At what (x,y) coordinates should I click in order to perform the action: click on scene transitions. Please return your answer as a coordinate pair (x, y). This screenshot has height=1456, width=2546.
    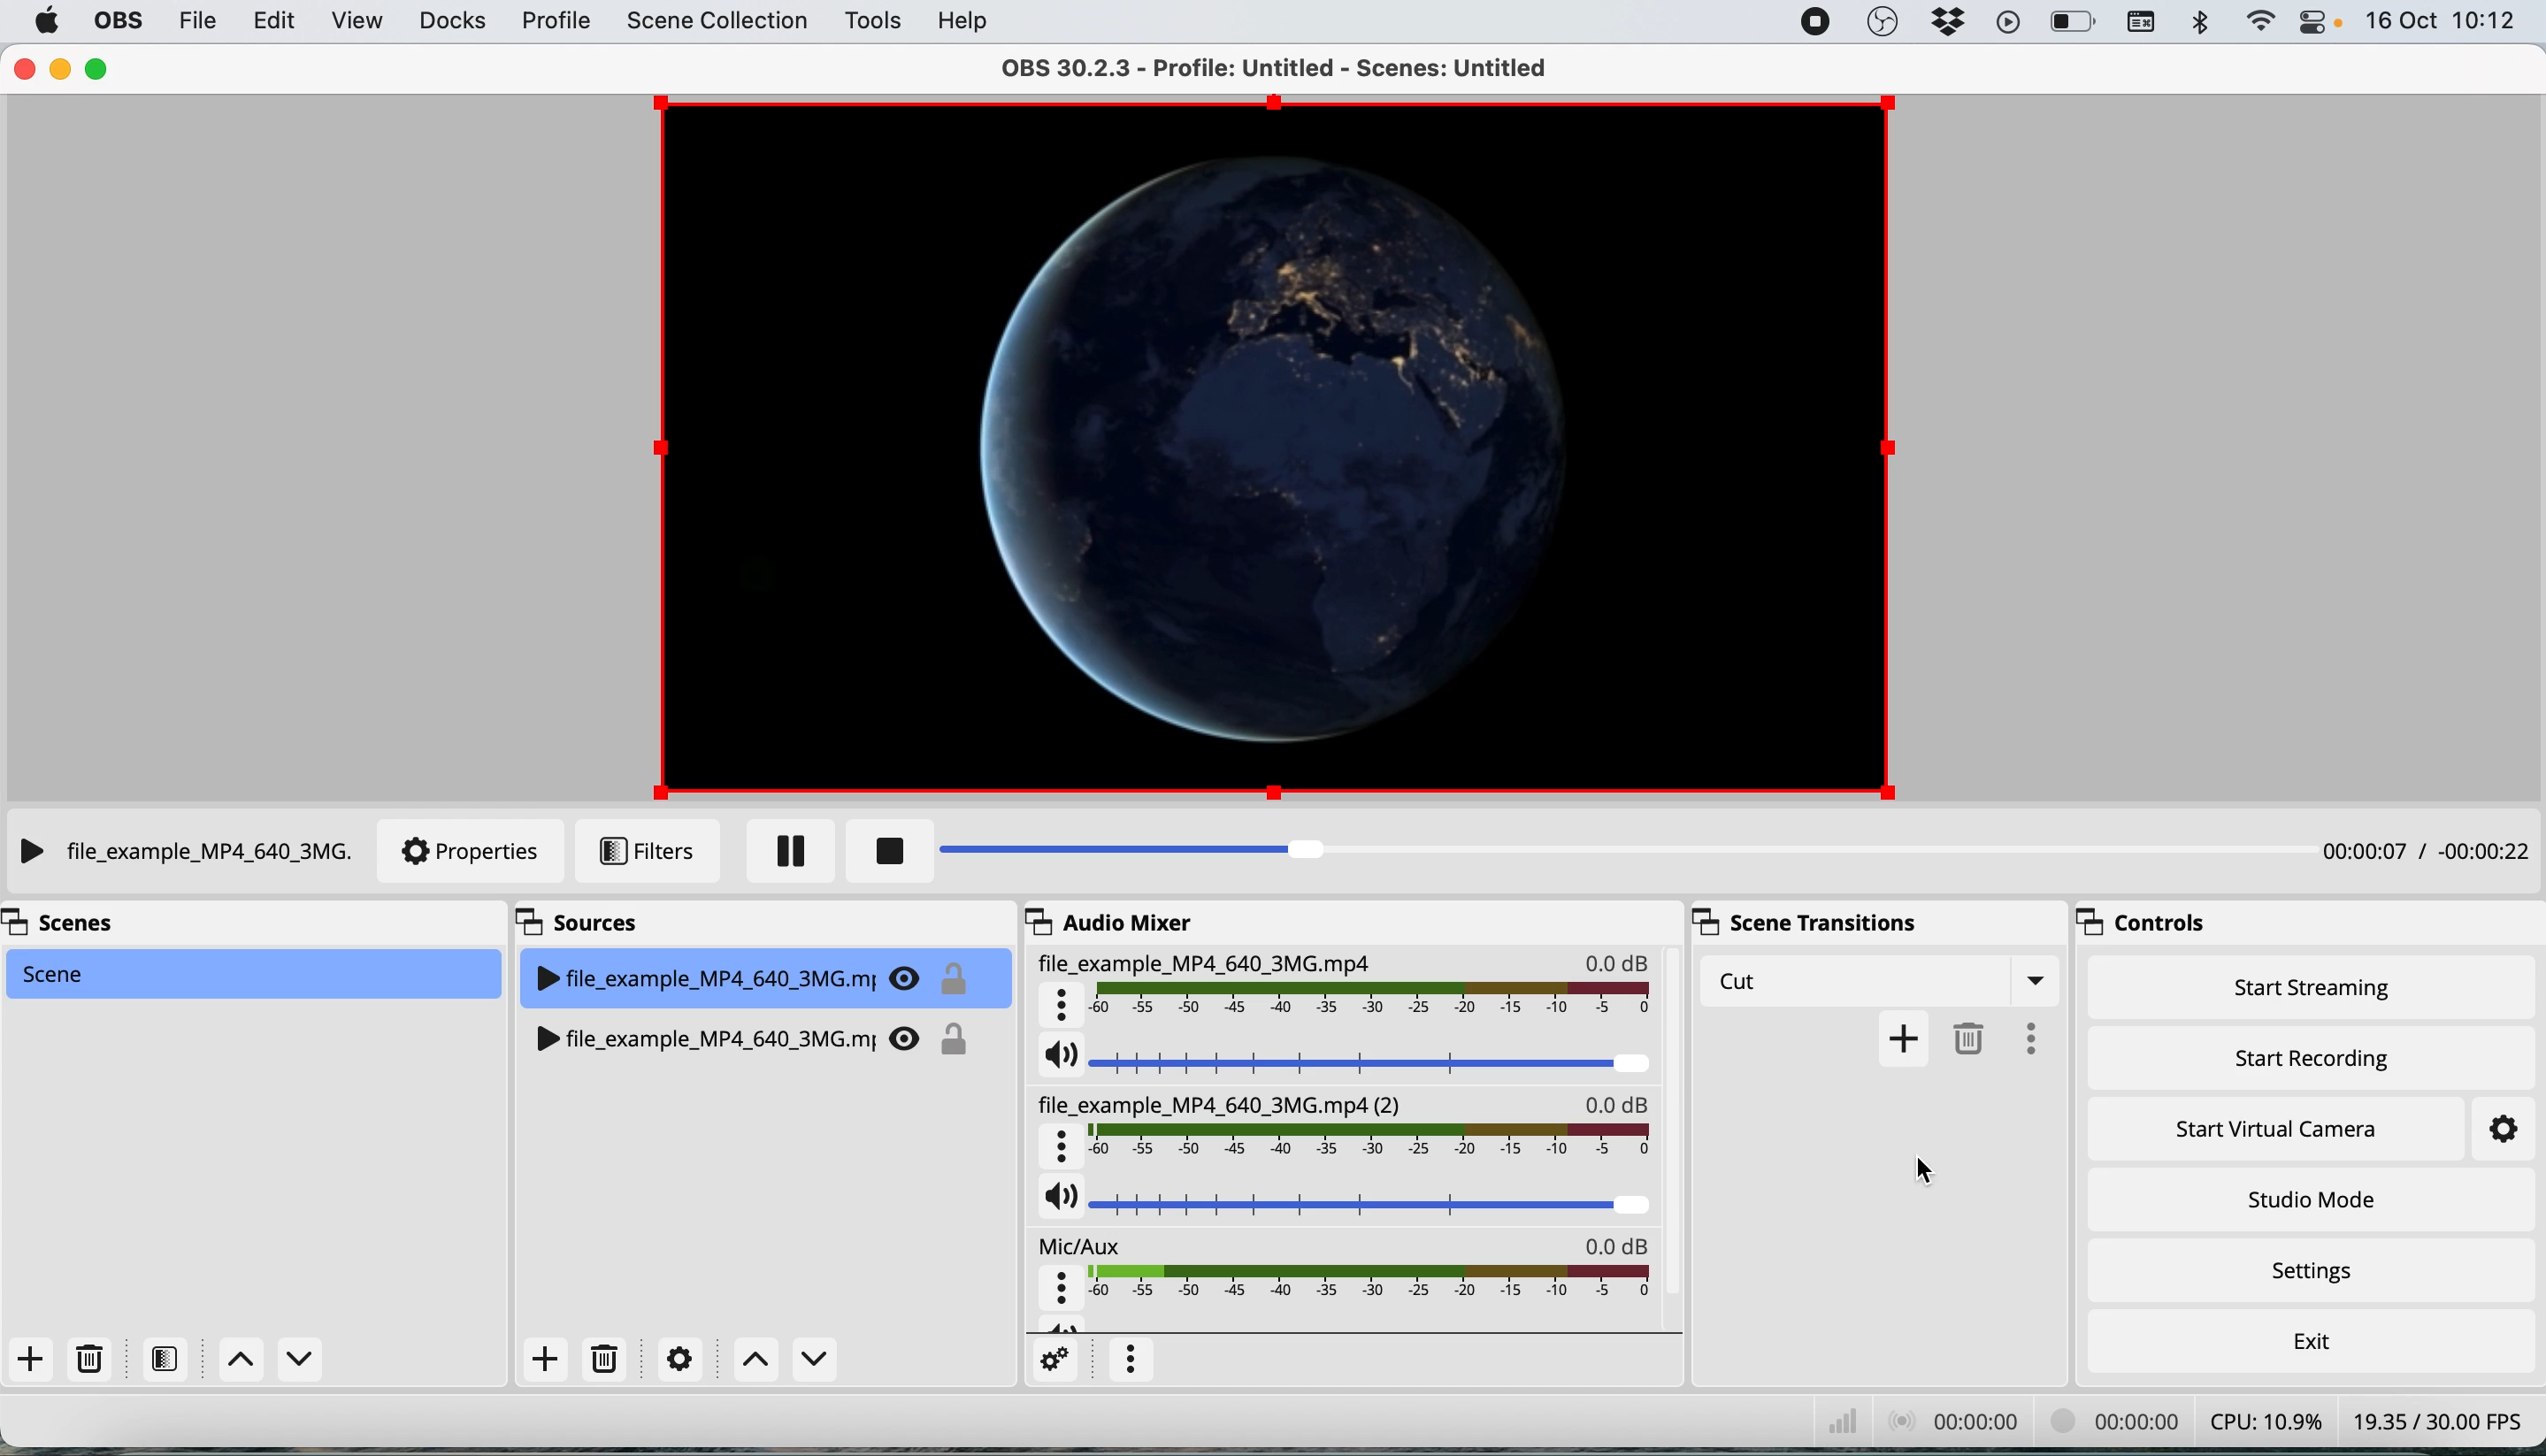
    Looking at the image, I should click on (1808, 922).